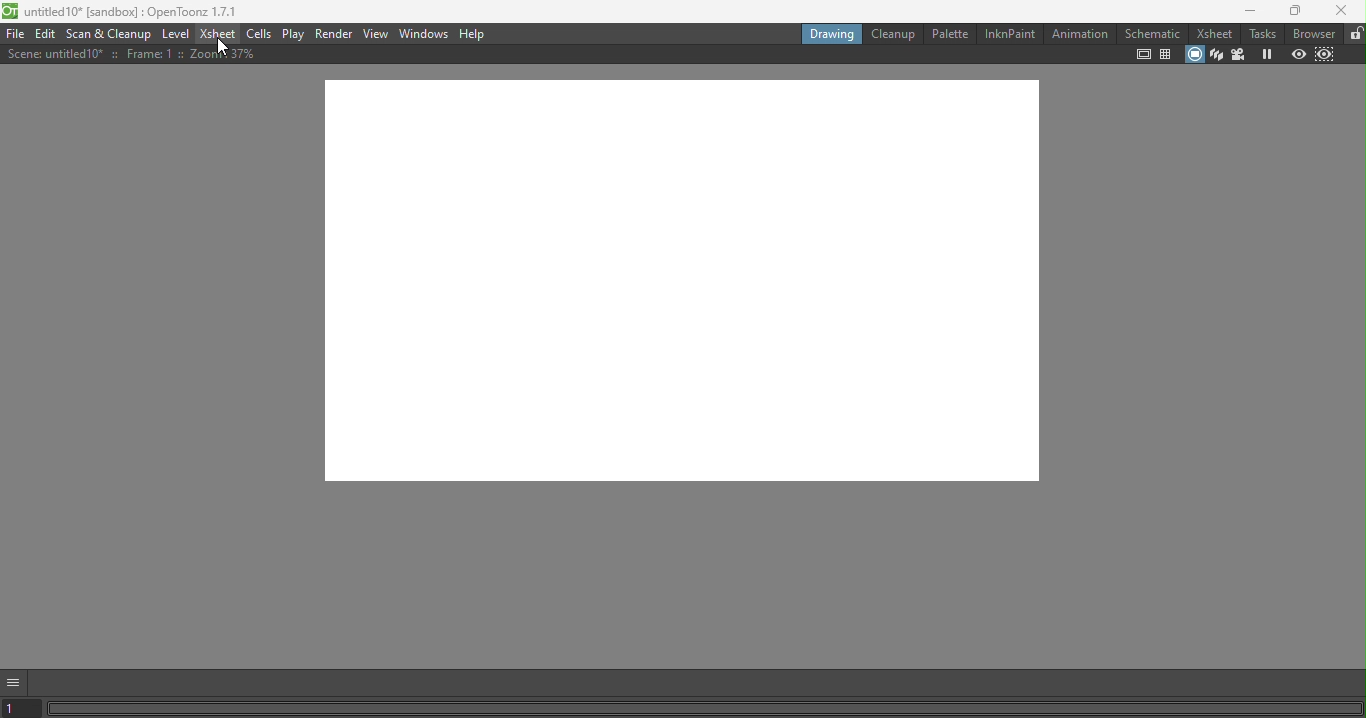 The image size is (1366, 718). What do you see at coordinates (216, 34) in the screenshot?
I see `Xsheet` at bounding box center [216, 34].